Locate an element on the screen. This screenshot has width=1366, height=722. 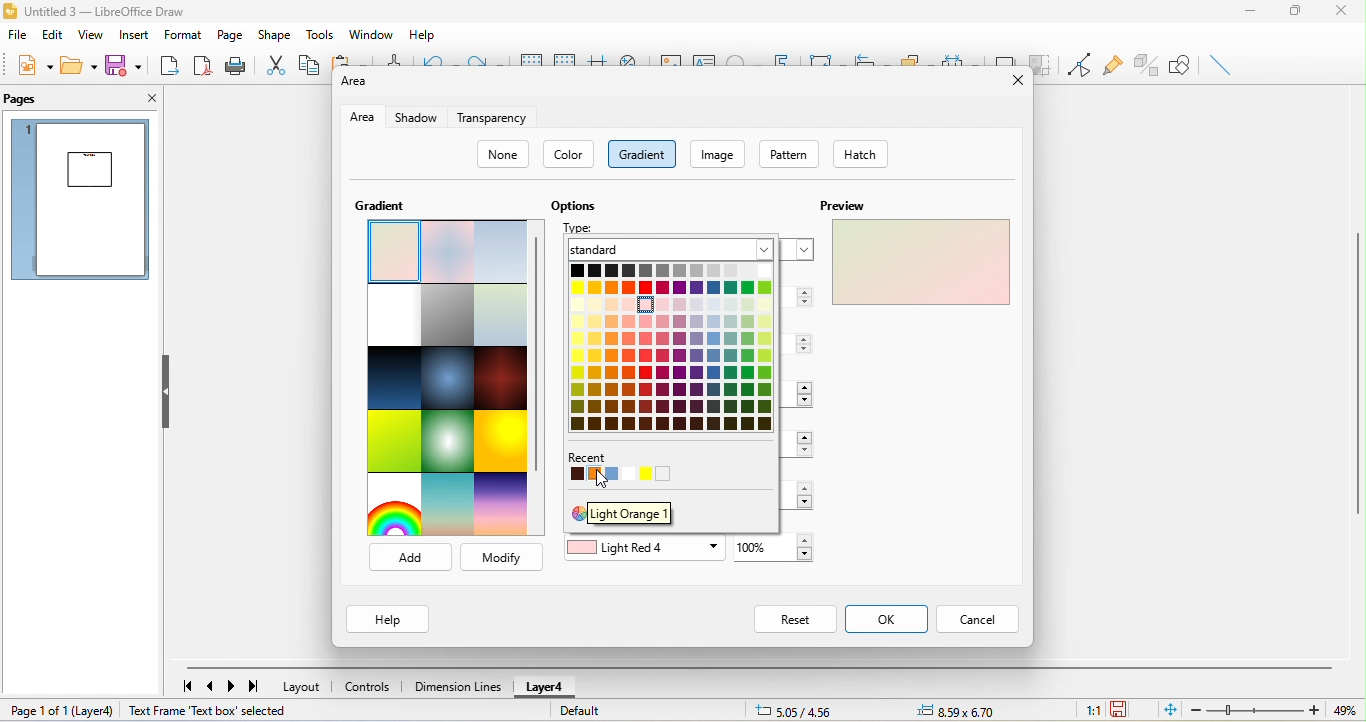
special character is located at coordinates (742, 57).